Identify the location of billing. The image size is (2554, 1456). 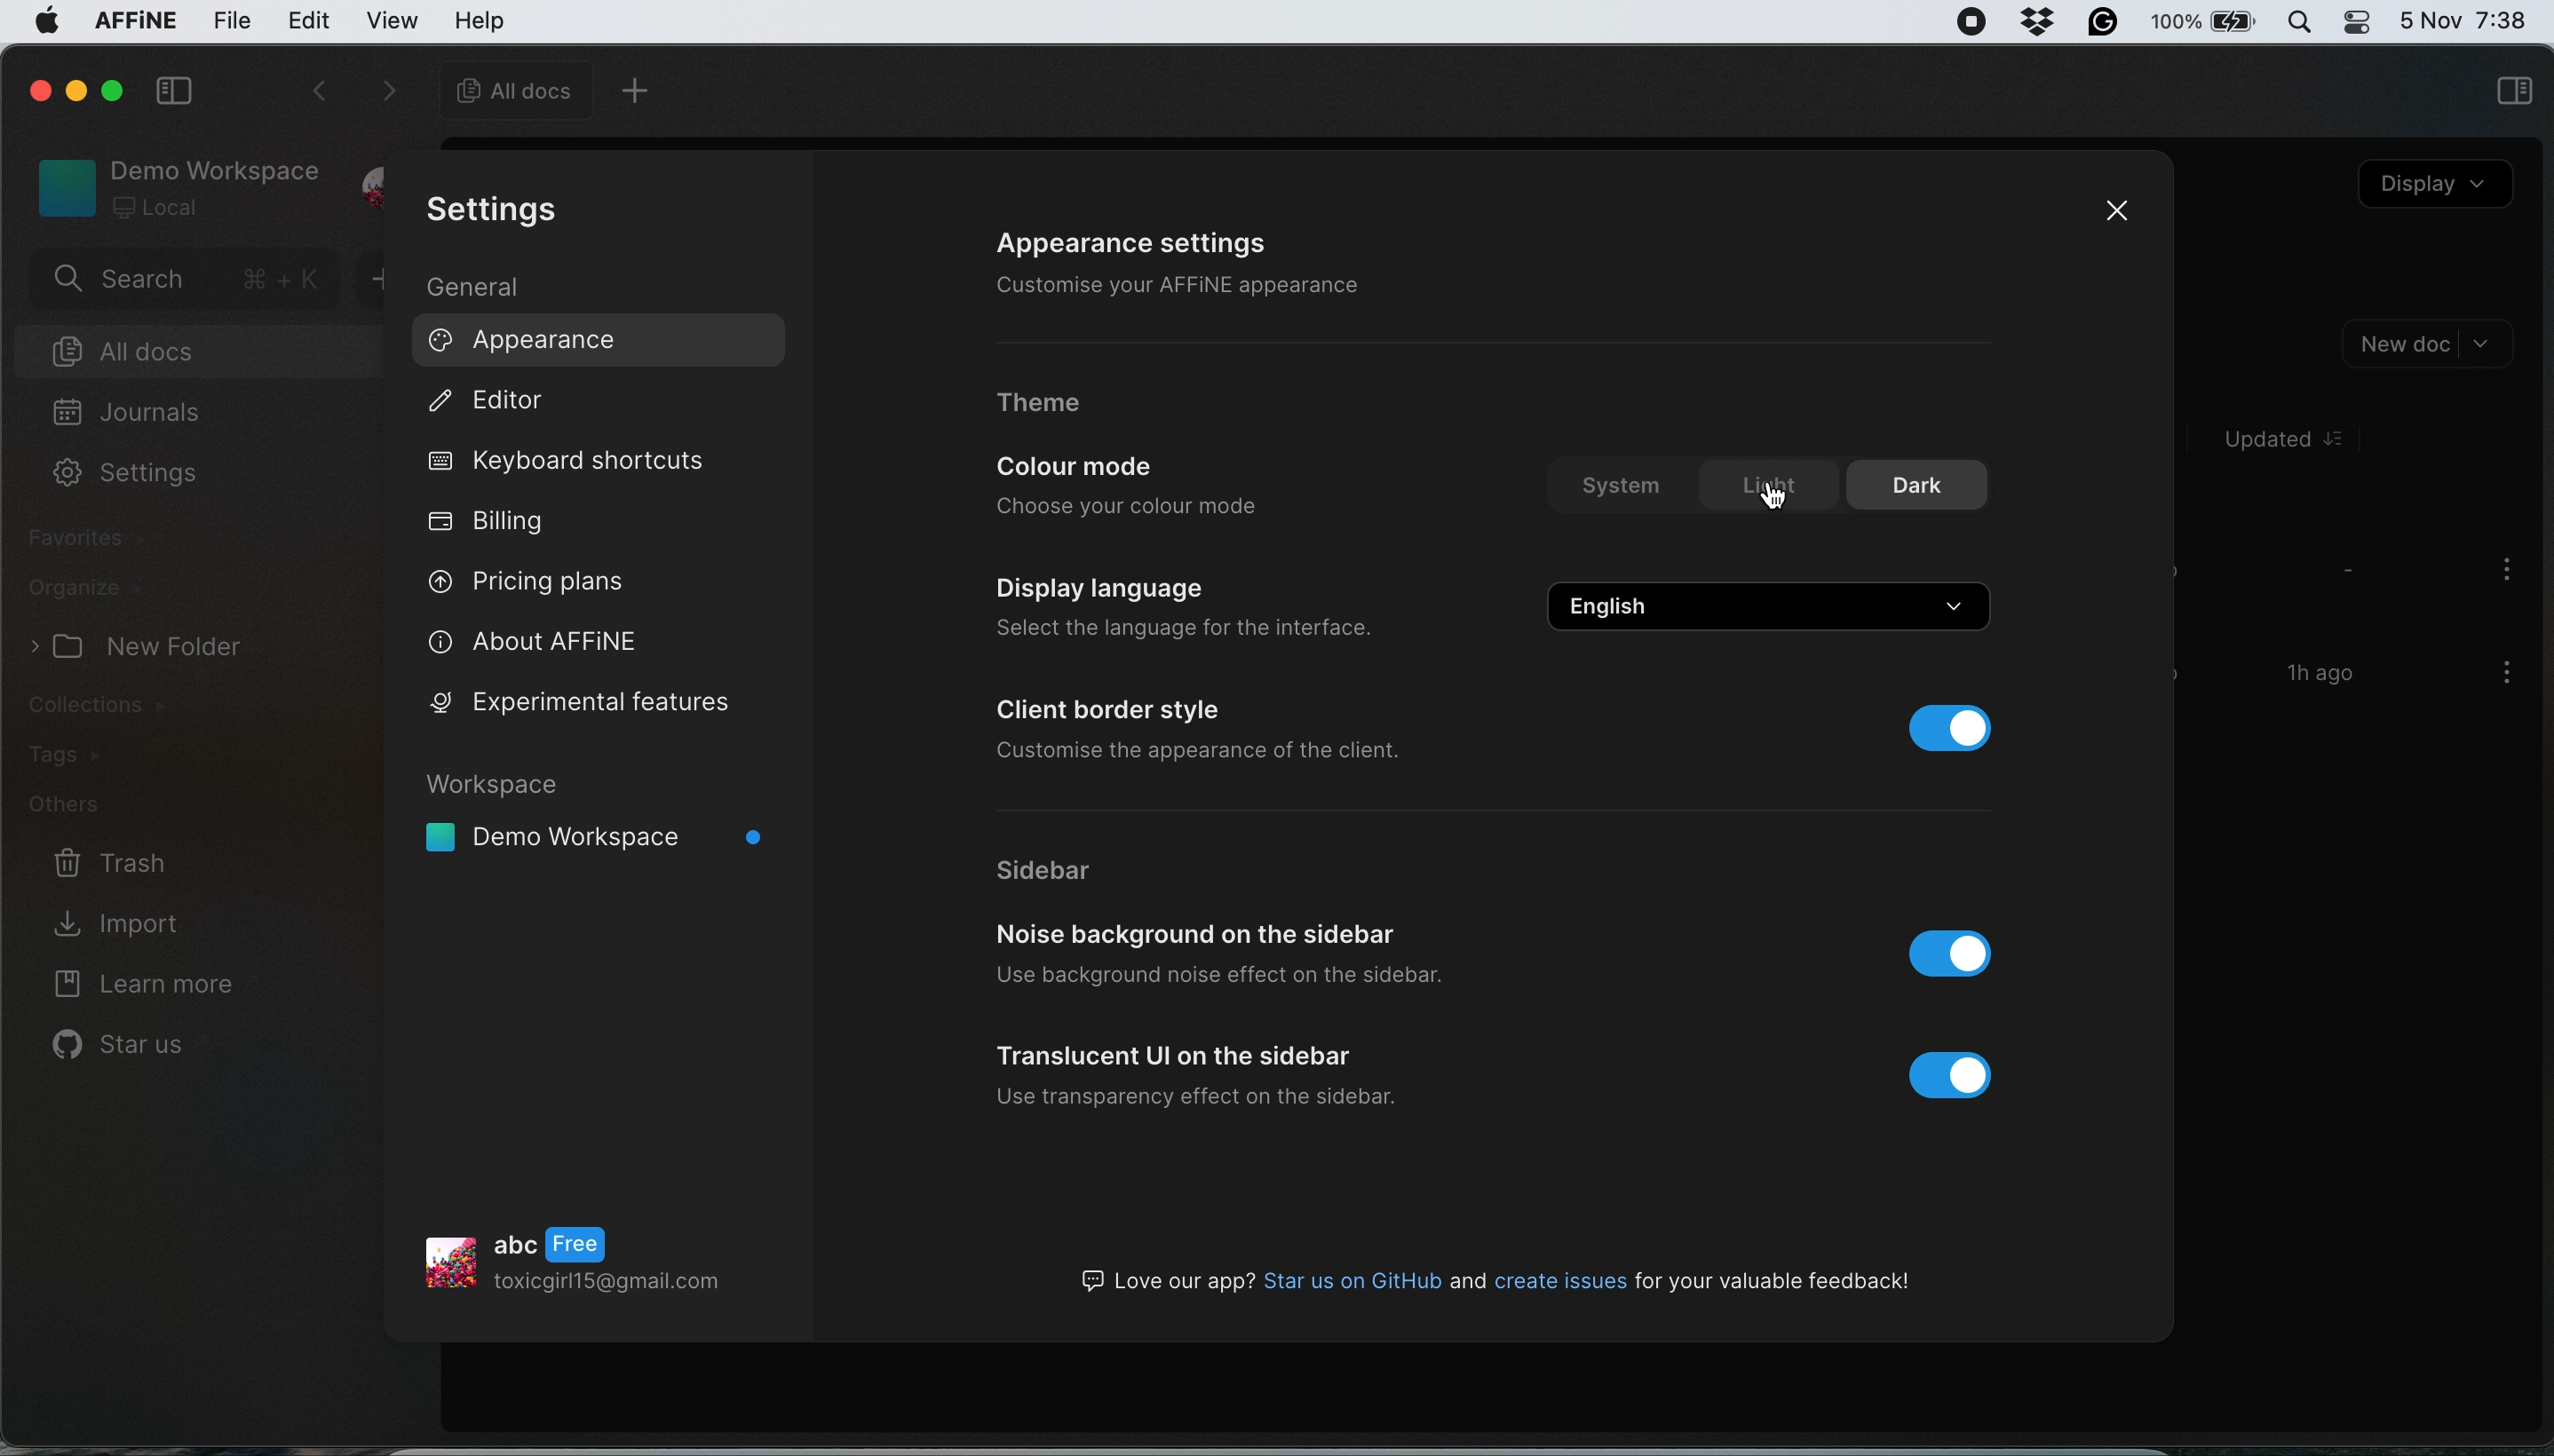
(492, 521).